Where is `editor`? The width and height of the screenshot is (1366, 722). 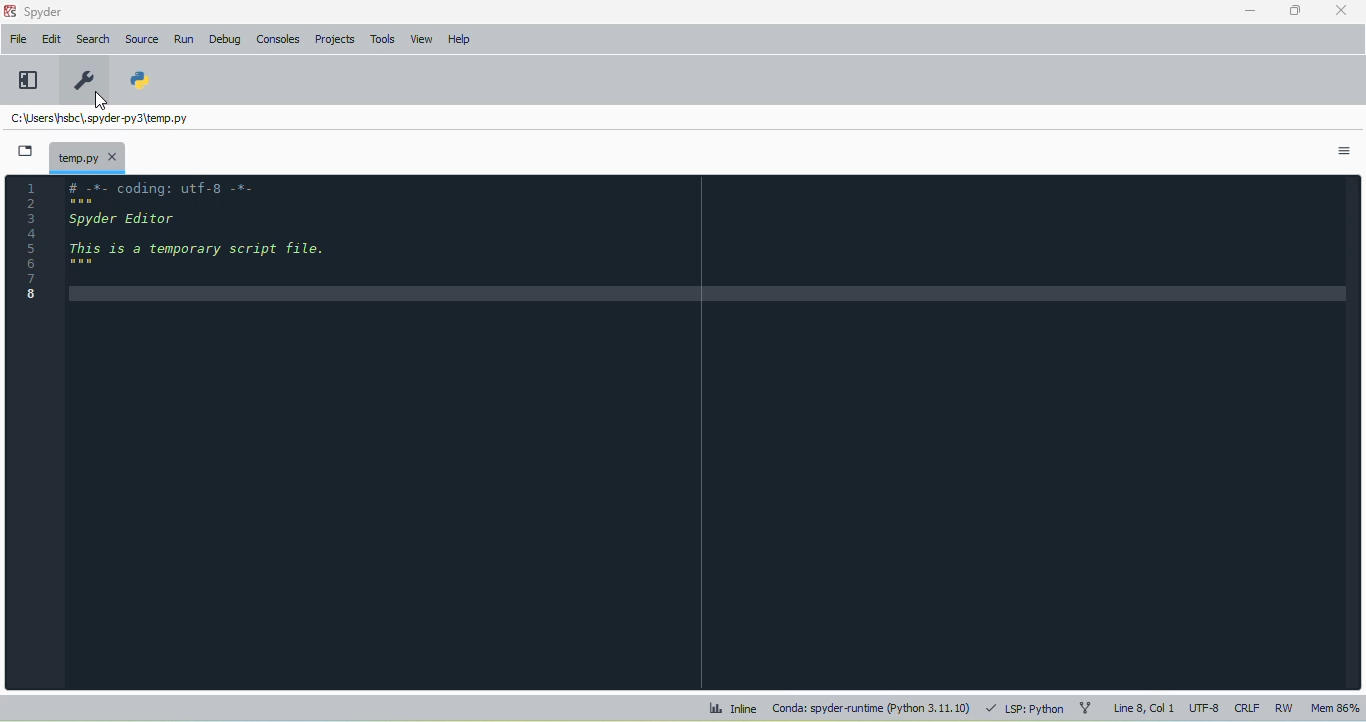
editor is located at coordinates (709, 430).